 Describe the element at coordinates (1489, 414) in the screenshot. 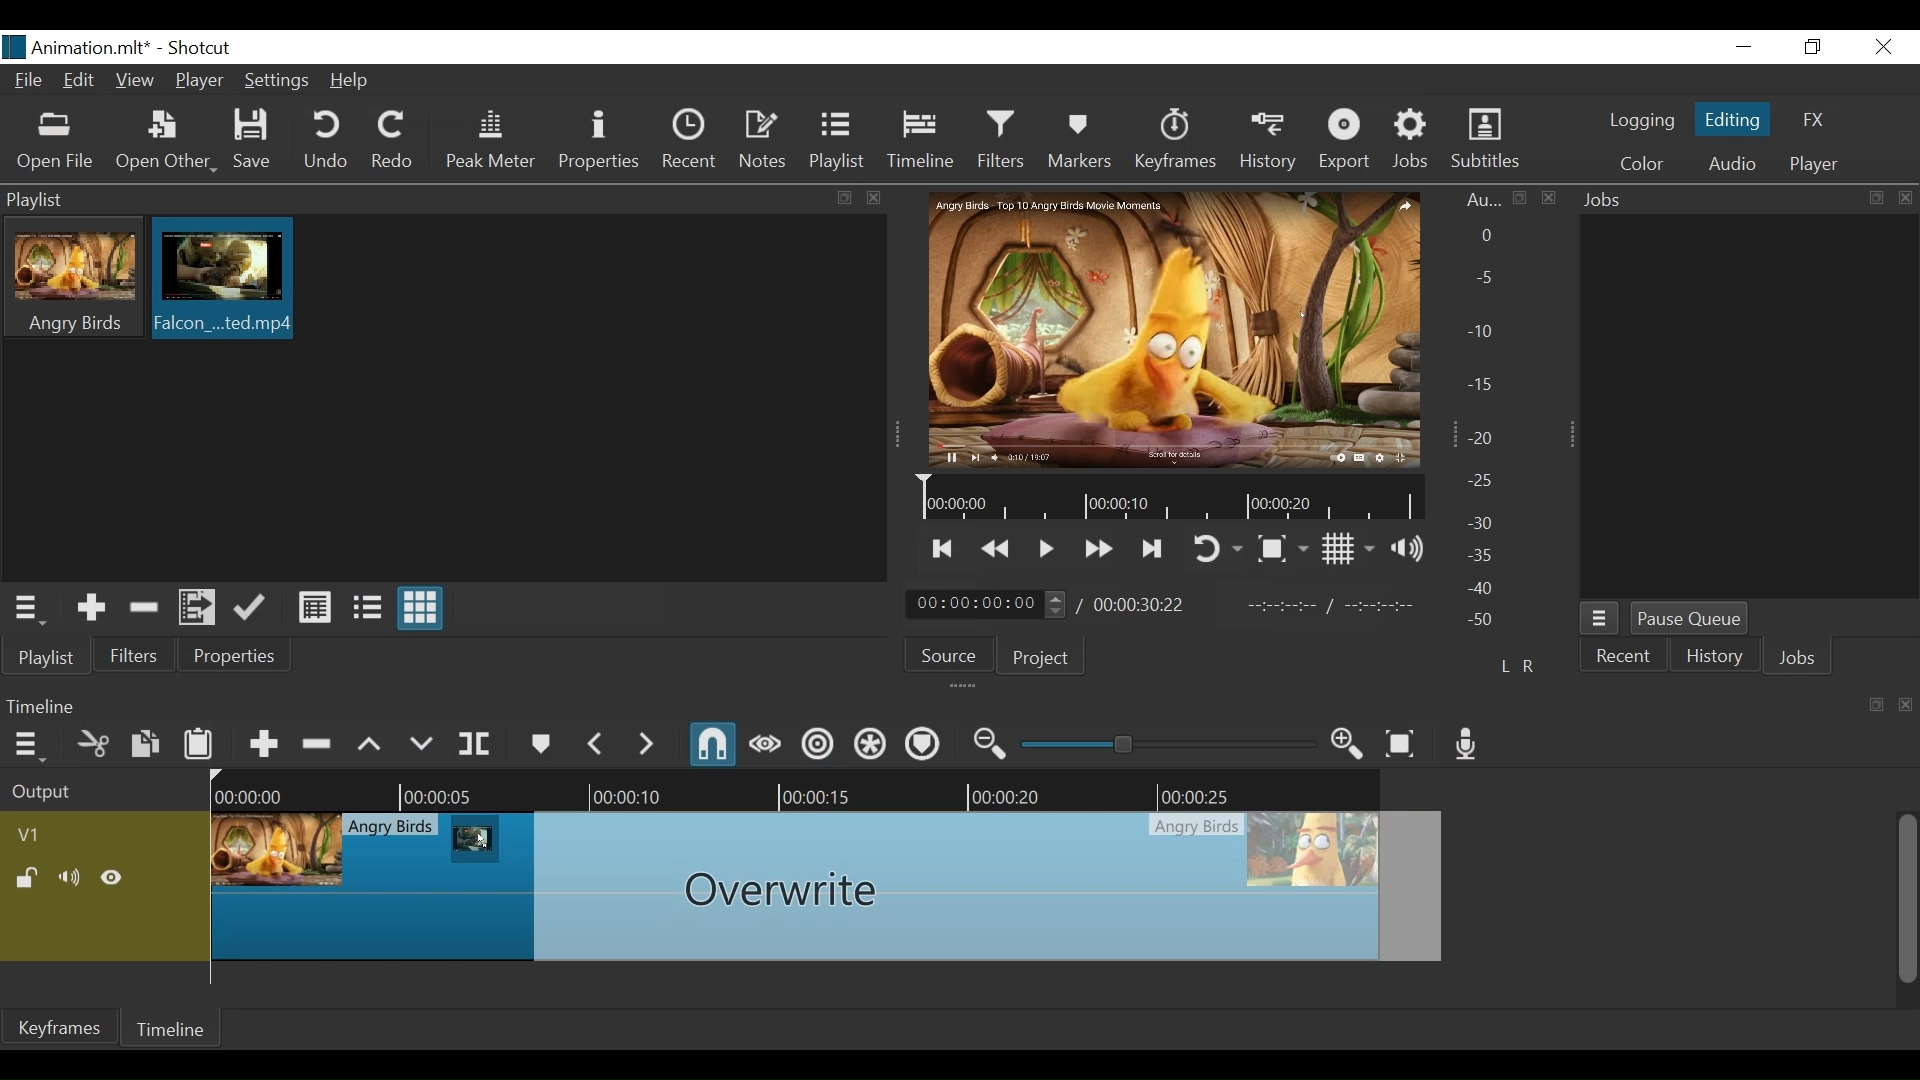

I see `Audio Panel` at that location.